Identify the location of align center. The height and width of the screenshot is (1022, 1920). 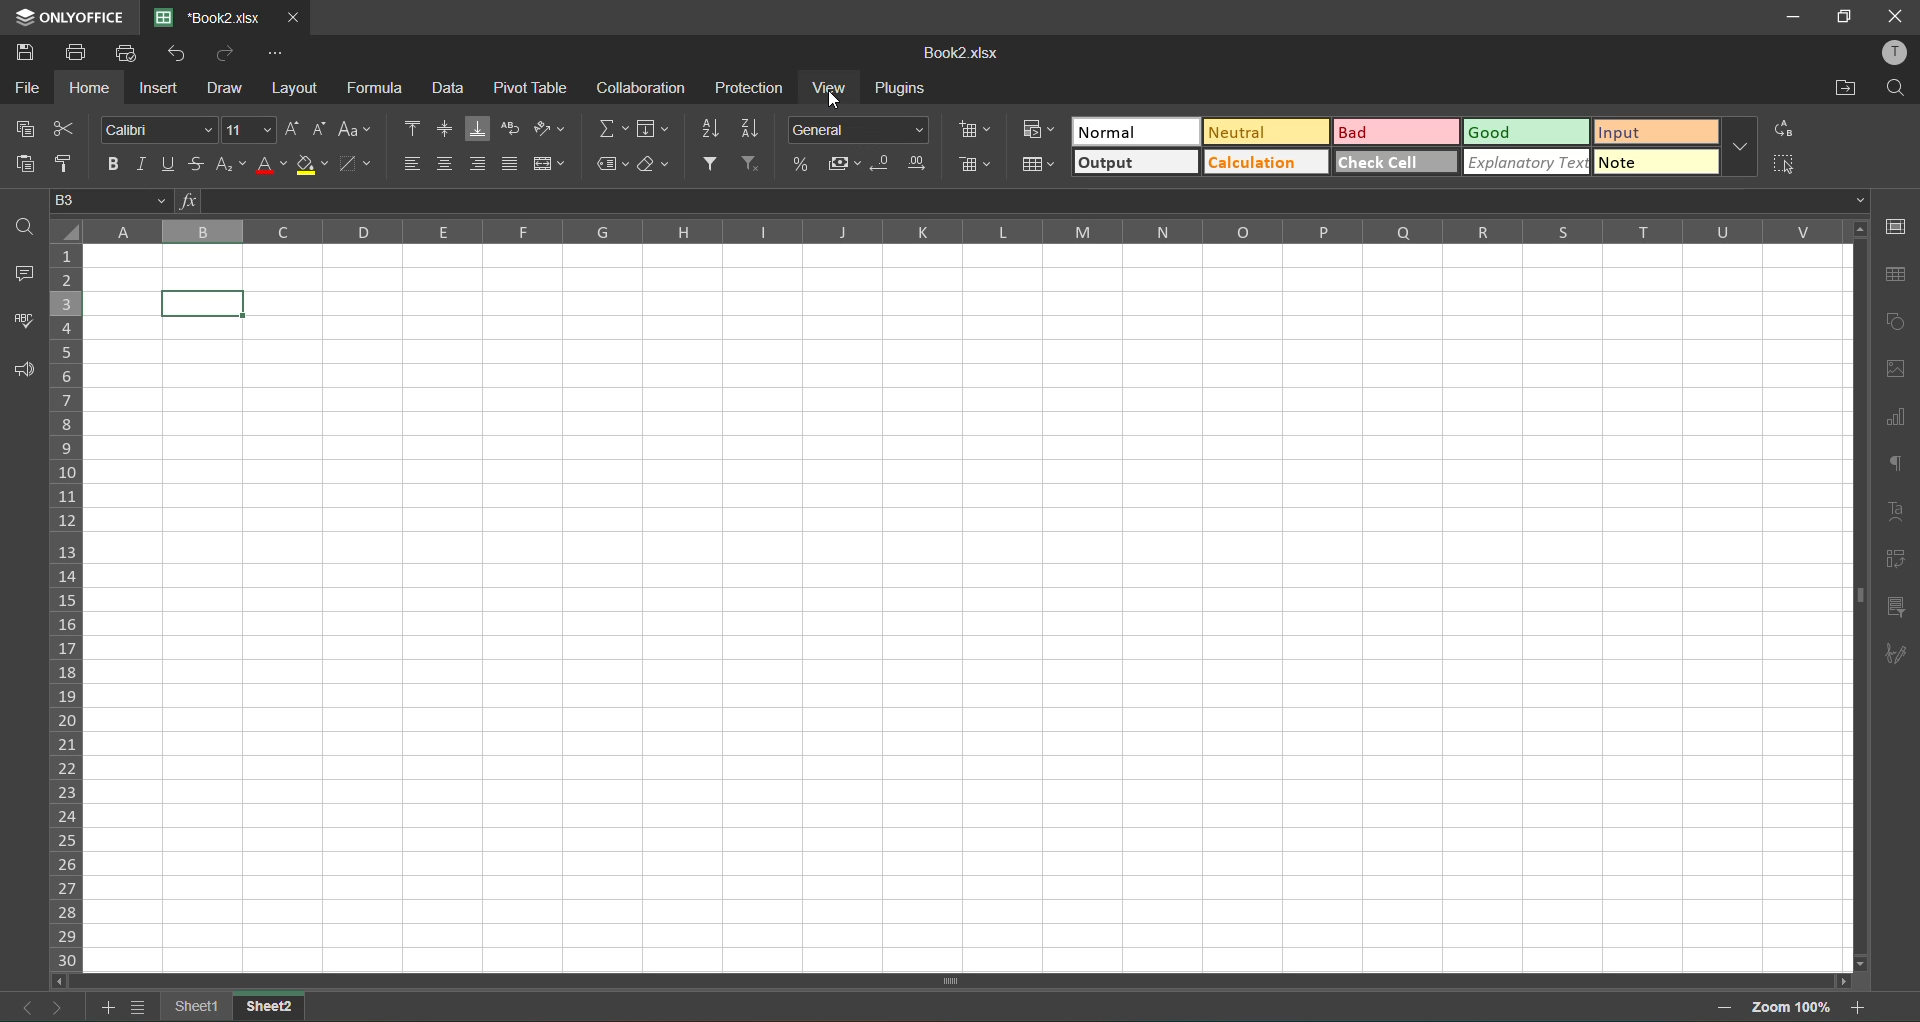
(444, 164).